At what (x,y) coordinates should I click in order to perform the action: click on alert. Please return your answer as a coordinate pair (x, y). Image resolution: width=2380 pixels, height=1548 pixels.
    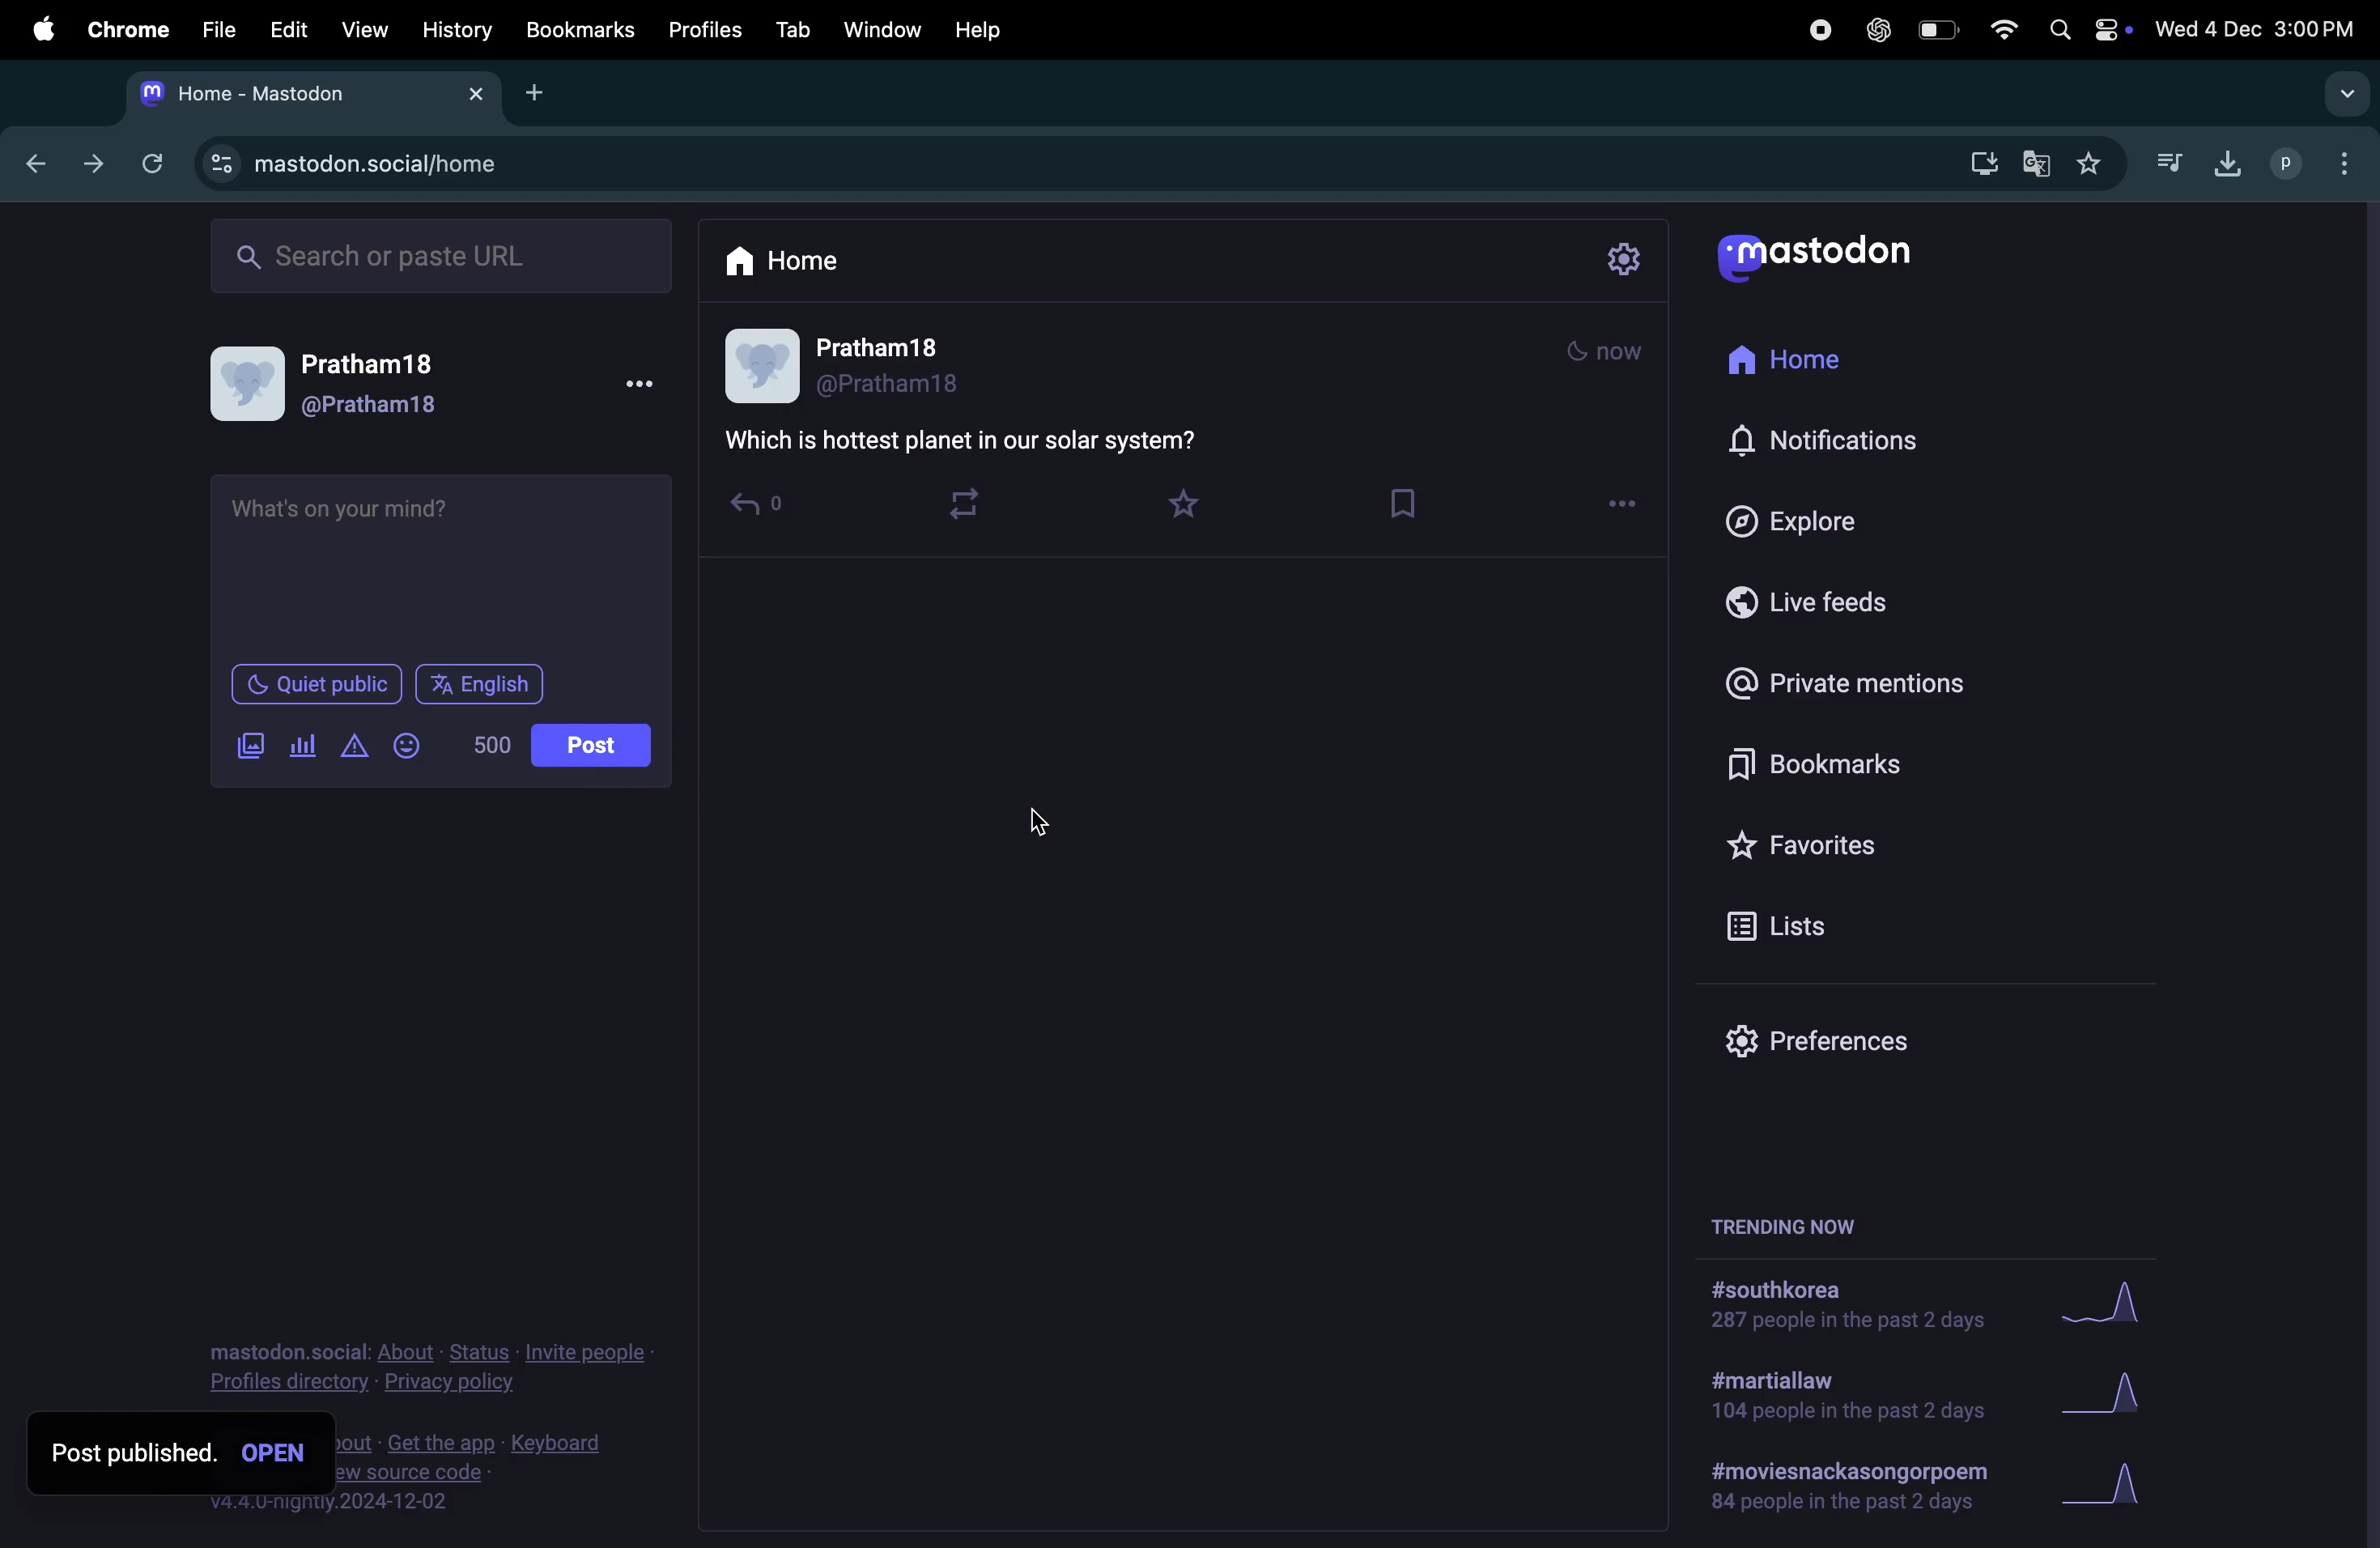
    Looking at the image, I should click on (353, 746).